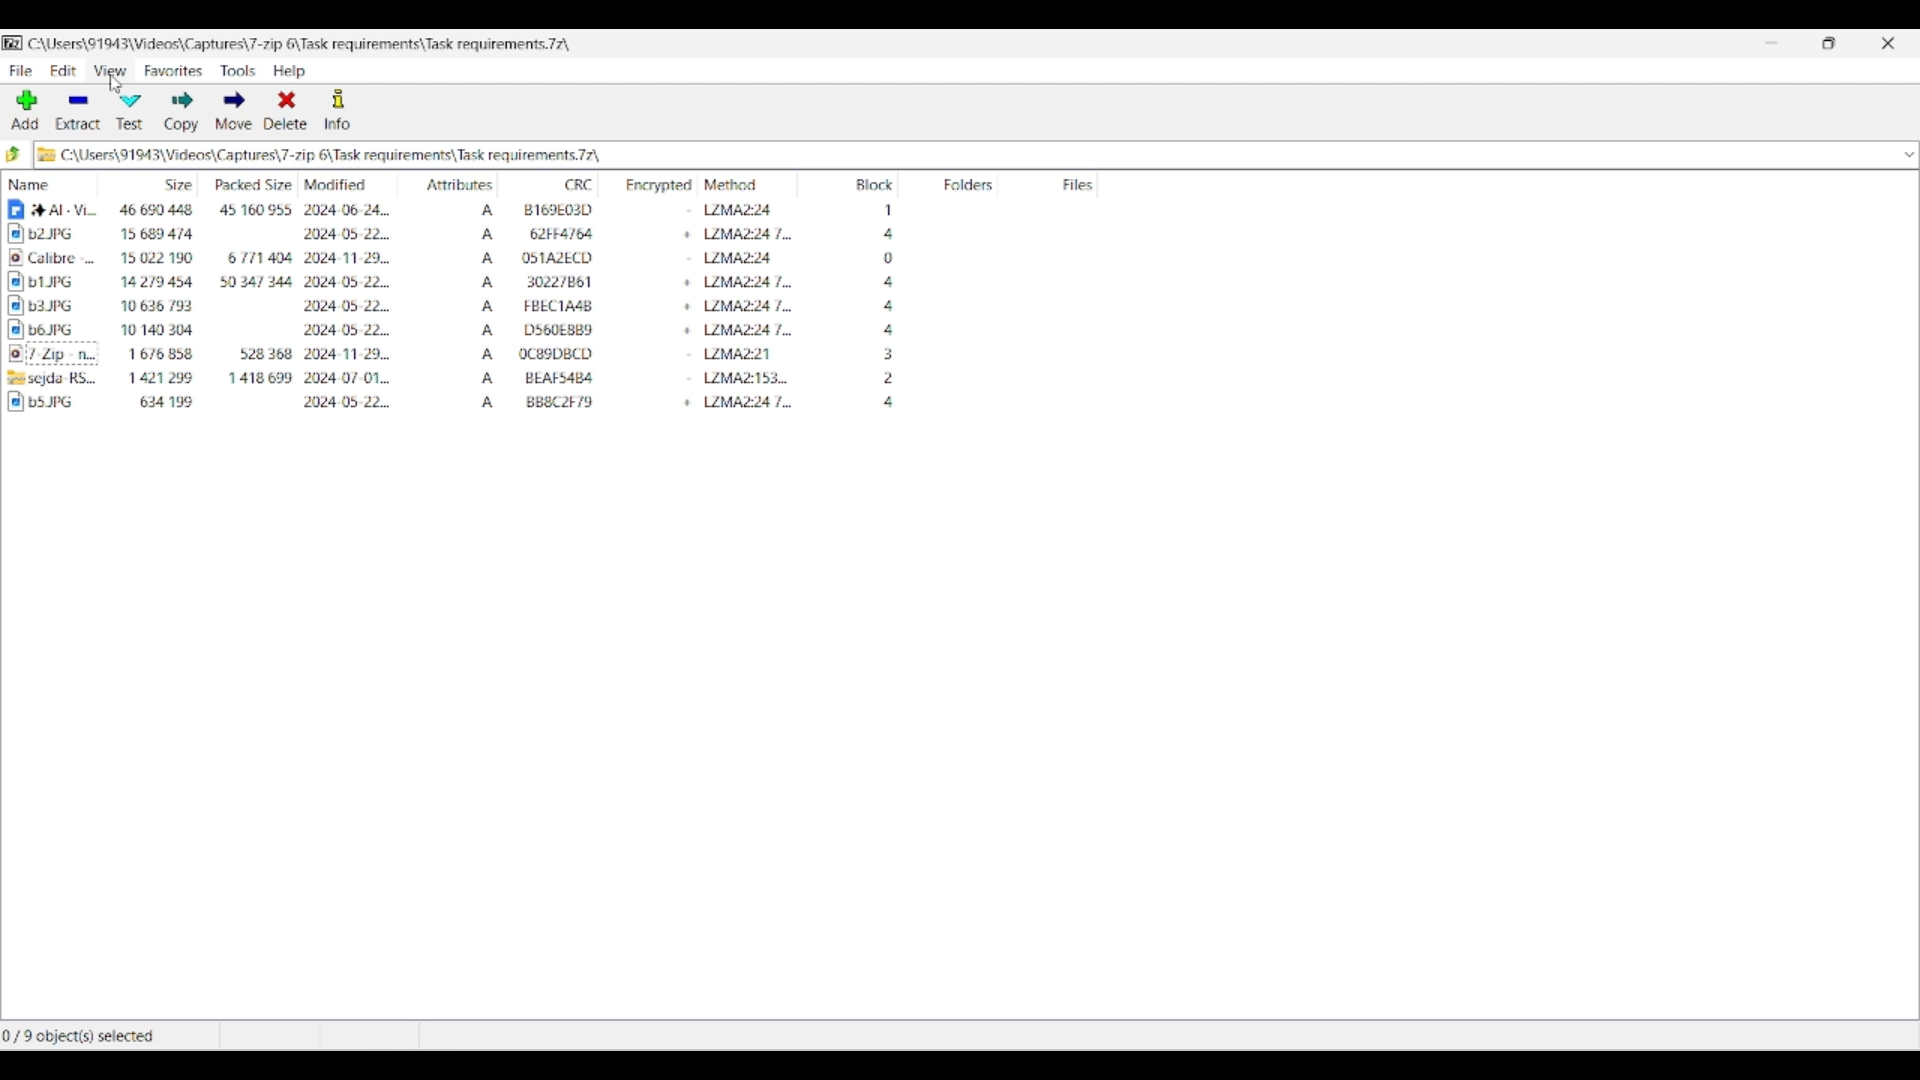 The width and height of the screenshot is (1920, 1080). Describe the element at coordinates (286, 109) in the screenshot. I see `Delete` at that location.